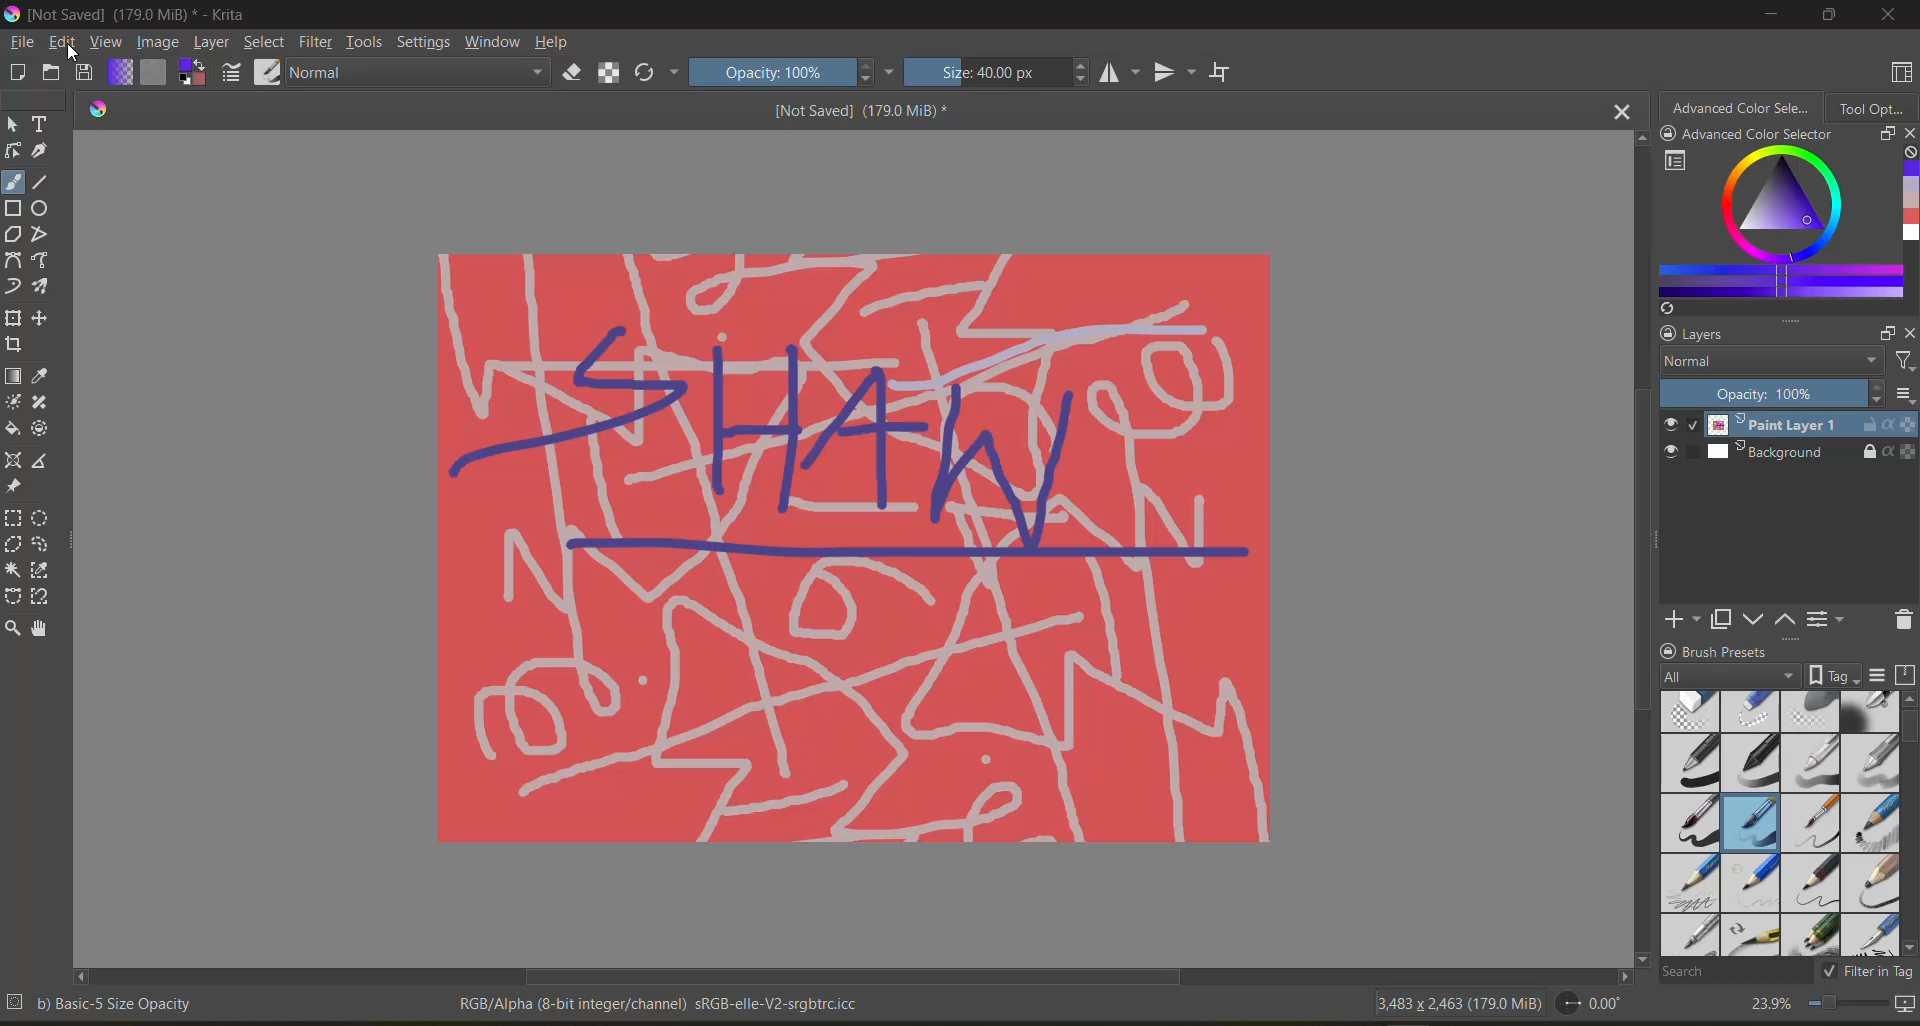 The width and height of the screenshot is (1920, 1026). What do you see at coordinates (44, 317) in the screenshot?
I see `Move a layer` at bounding box center [44, 317].